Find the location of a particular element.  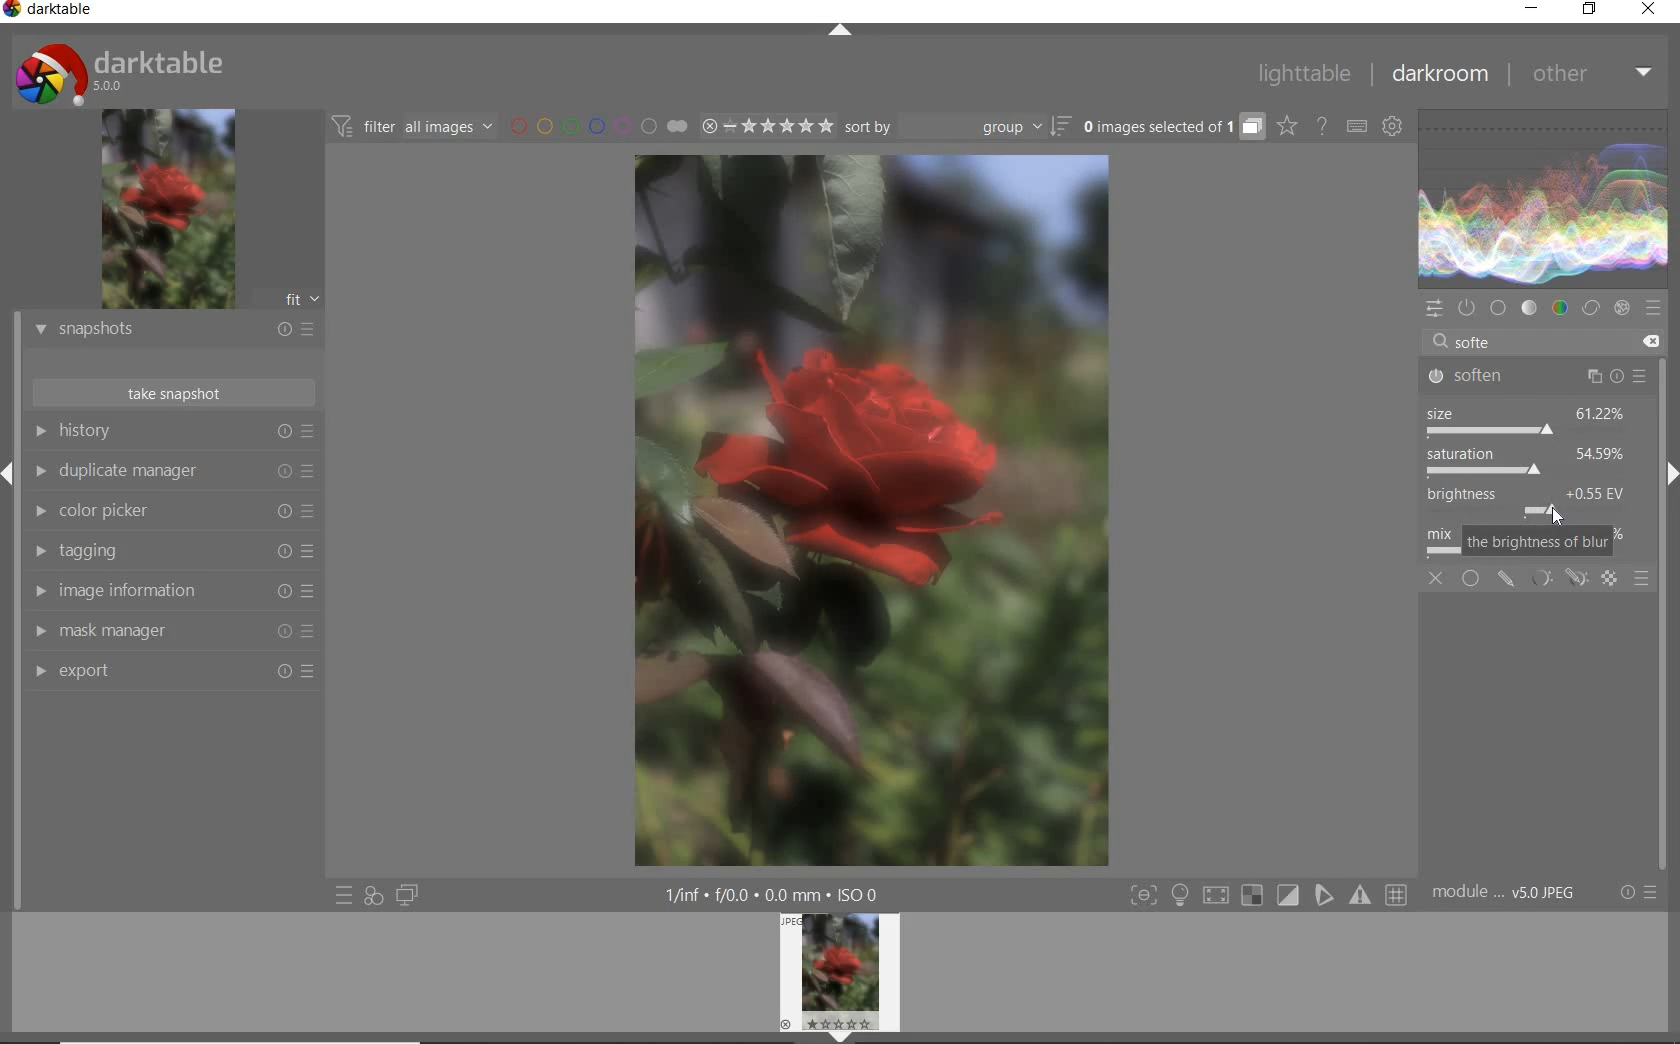

soften is located at coordinates (1540, 375).